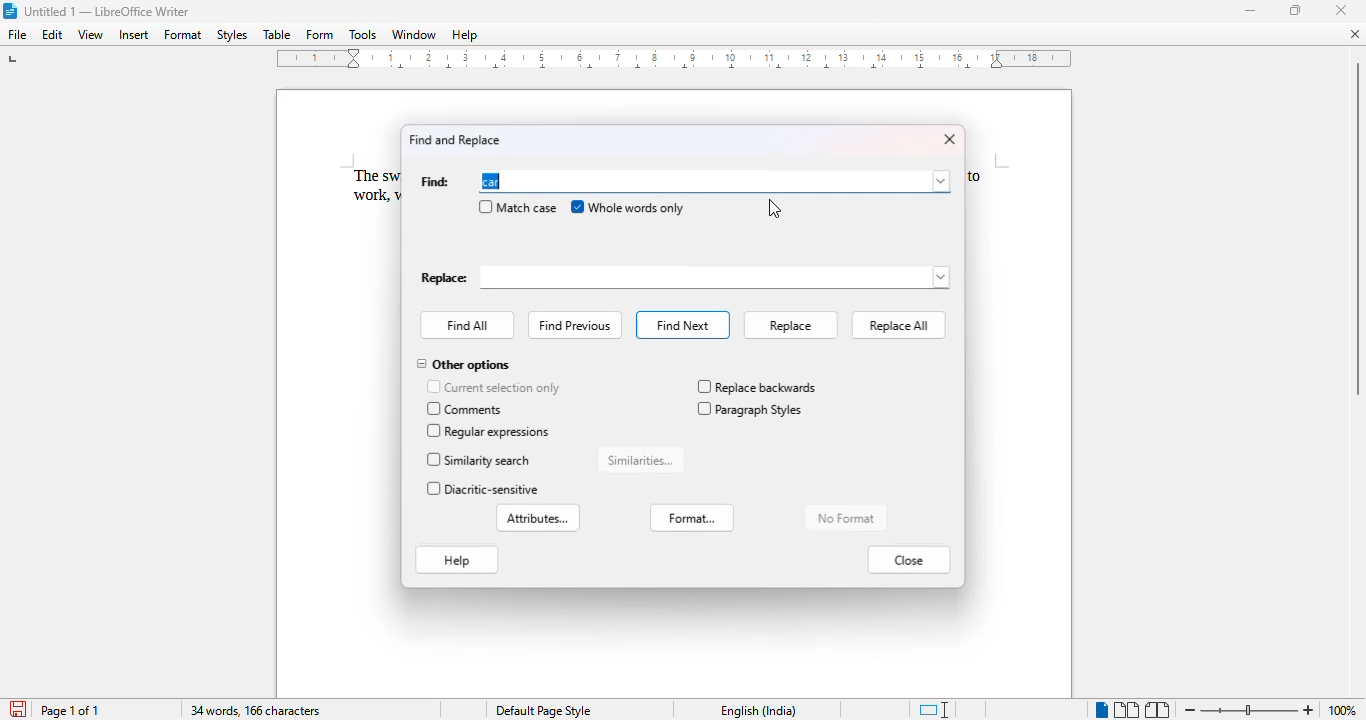 The height and width of the screenshot is (720, 1366). Describe the element at coordinates (457, 561) in the screenshot. I see `help` at that location.